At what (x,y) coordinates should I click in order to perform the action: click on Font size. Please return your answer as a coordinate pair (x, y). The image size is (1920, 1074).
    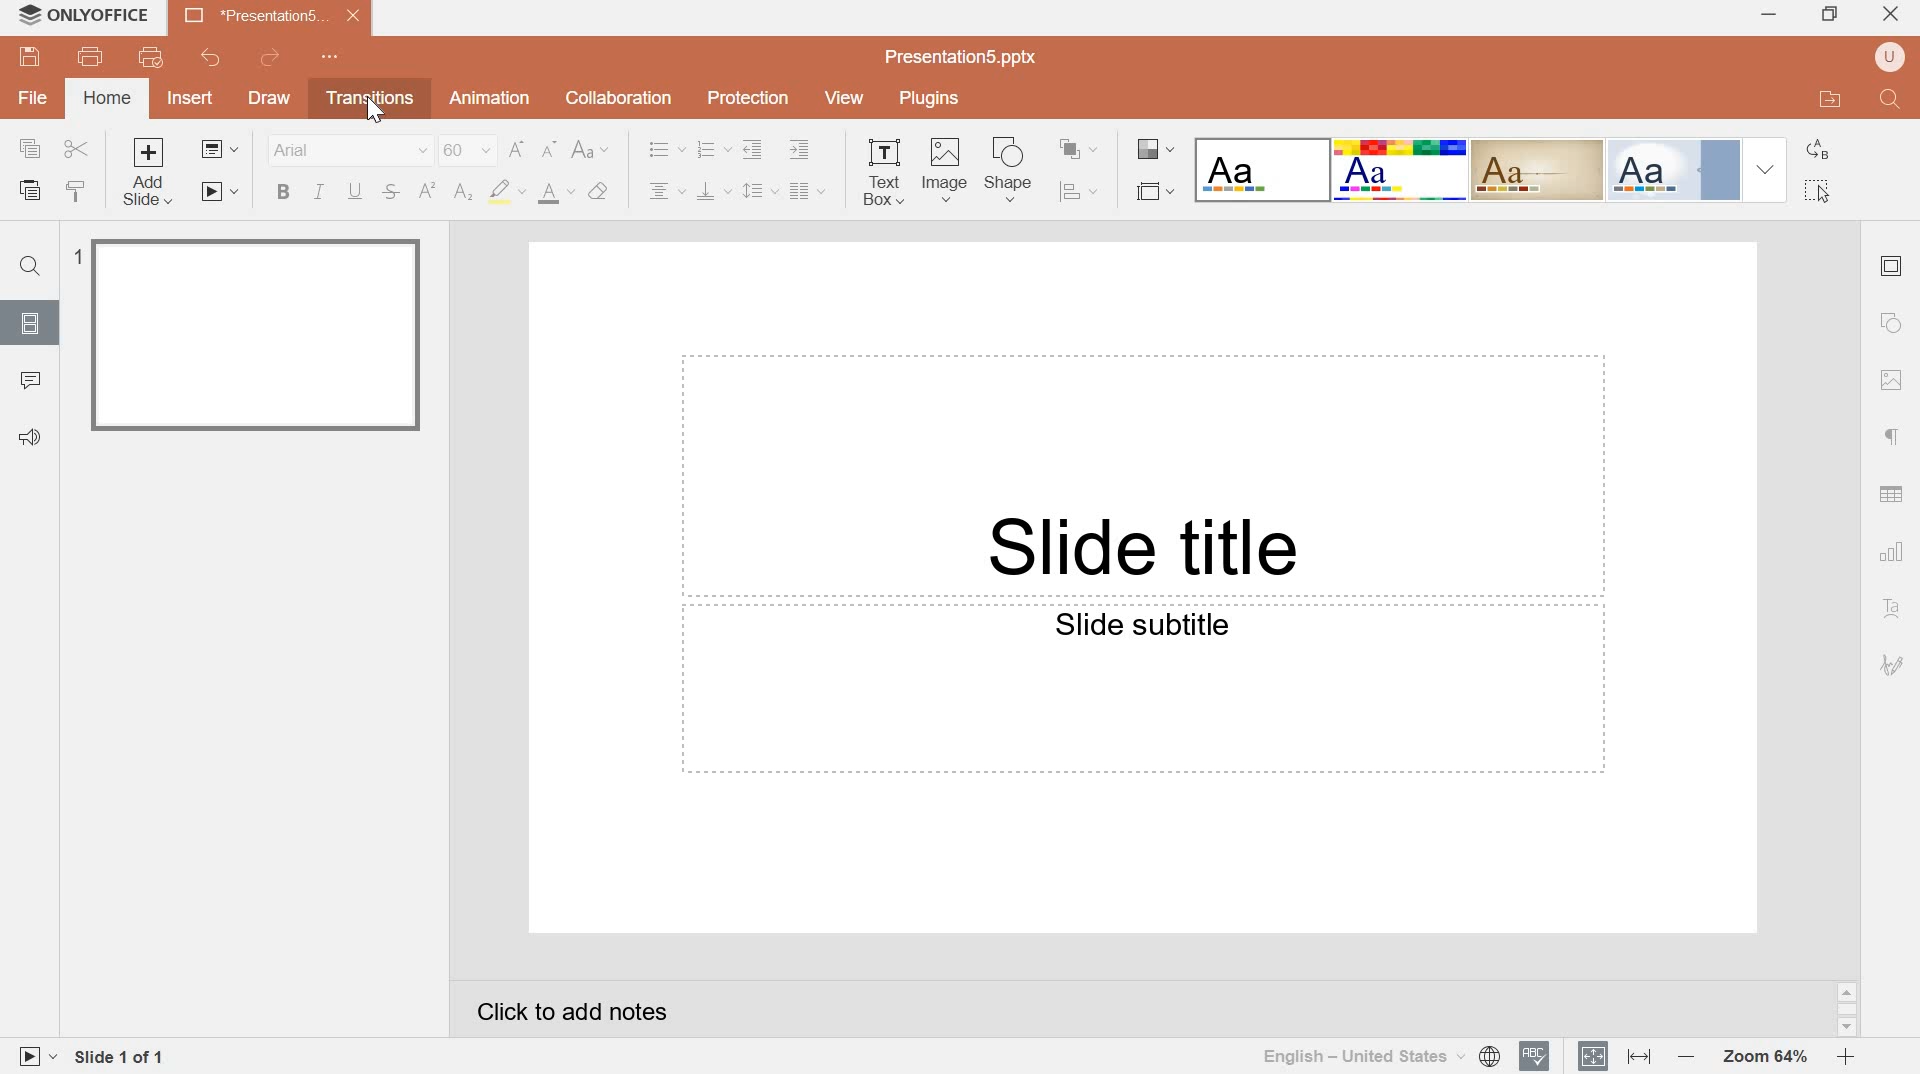
    Looking at the image, I should click on (470, 150).